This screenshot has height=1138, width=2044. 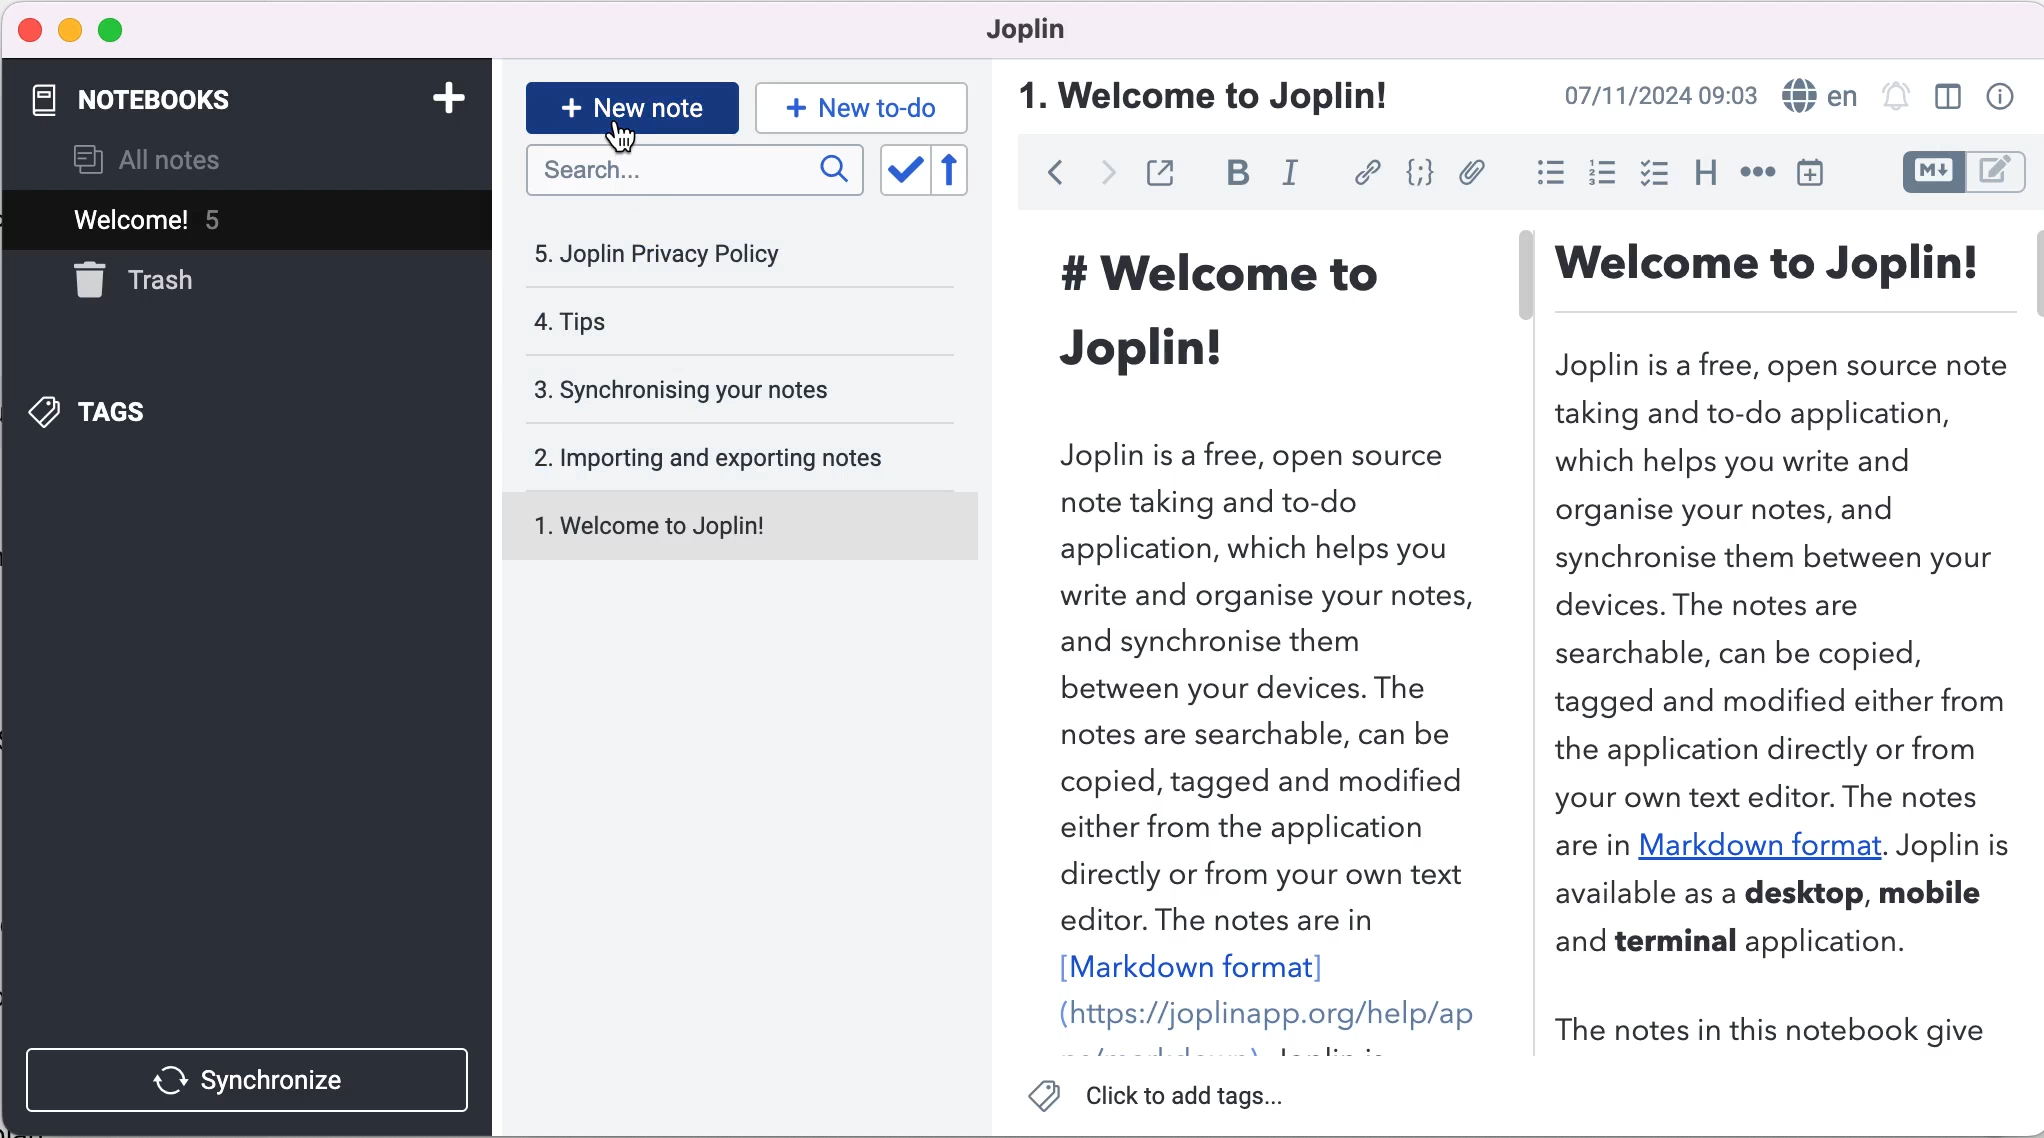 What do you see at coordinates (1704, 172) in the screenshot?
I see `heading` at bounding box center [1704, 172].